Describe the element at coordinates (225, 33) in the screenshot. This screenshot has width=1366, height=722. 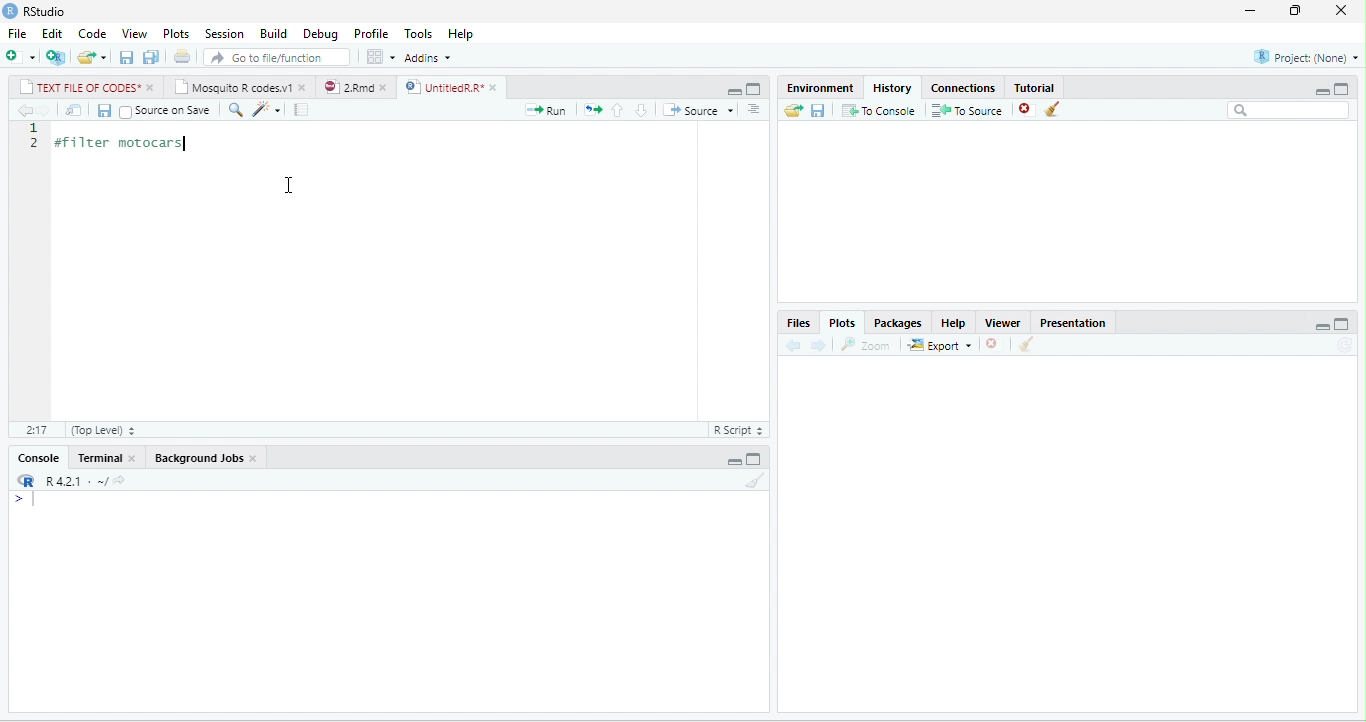
I see `Session` at that location.